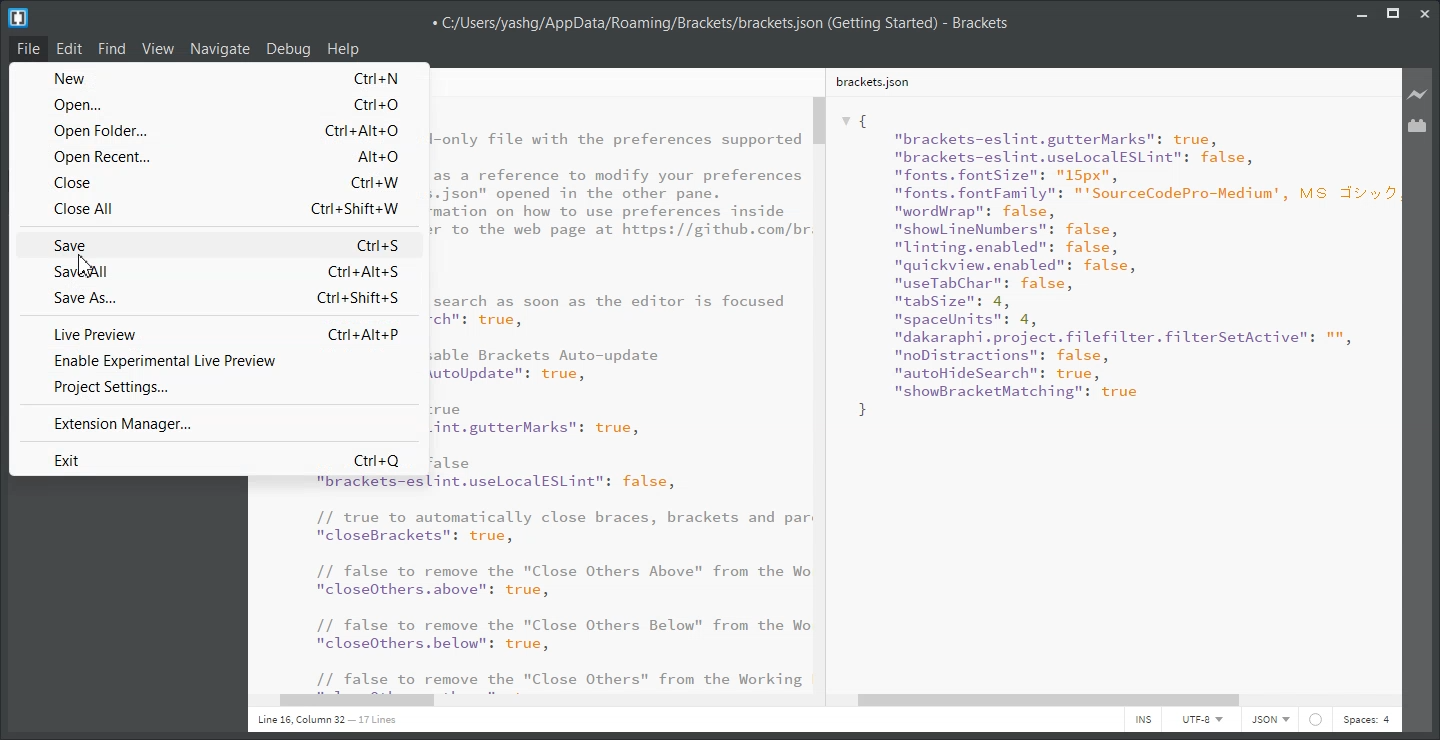  Describe the element at coordinates (221, 49) in the screenshot. I see `Navigate` at that location.